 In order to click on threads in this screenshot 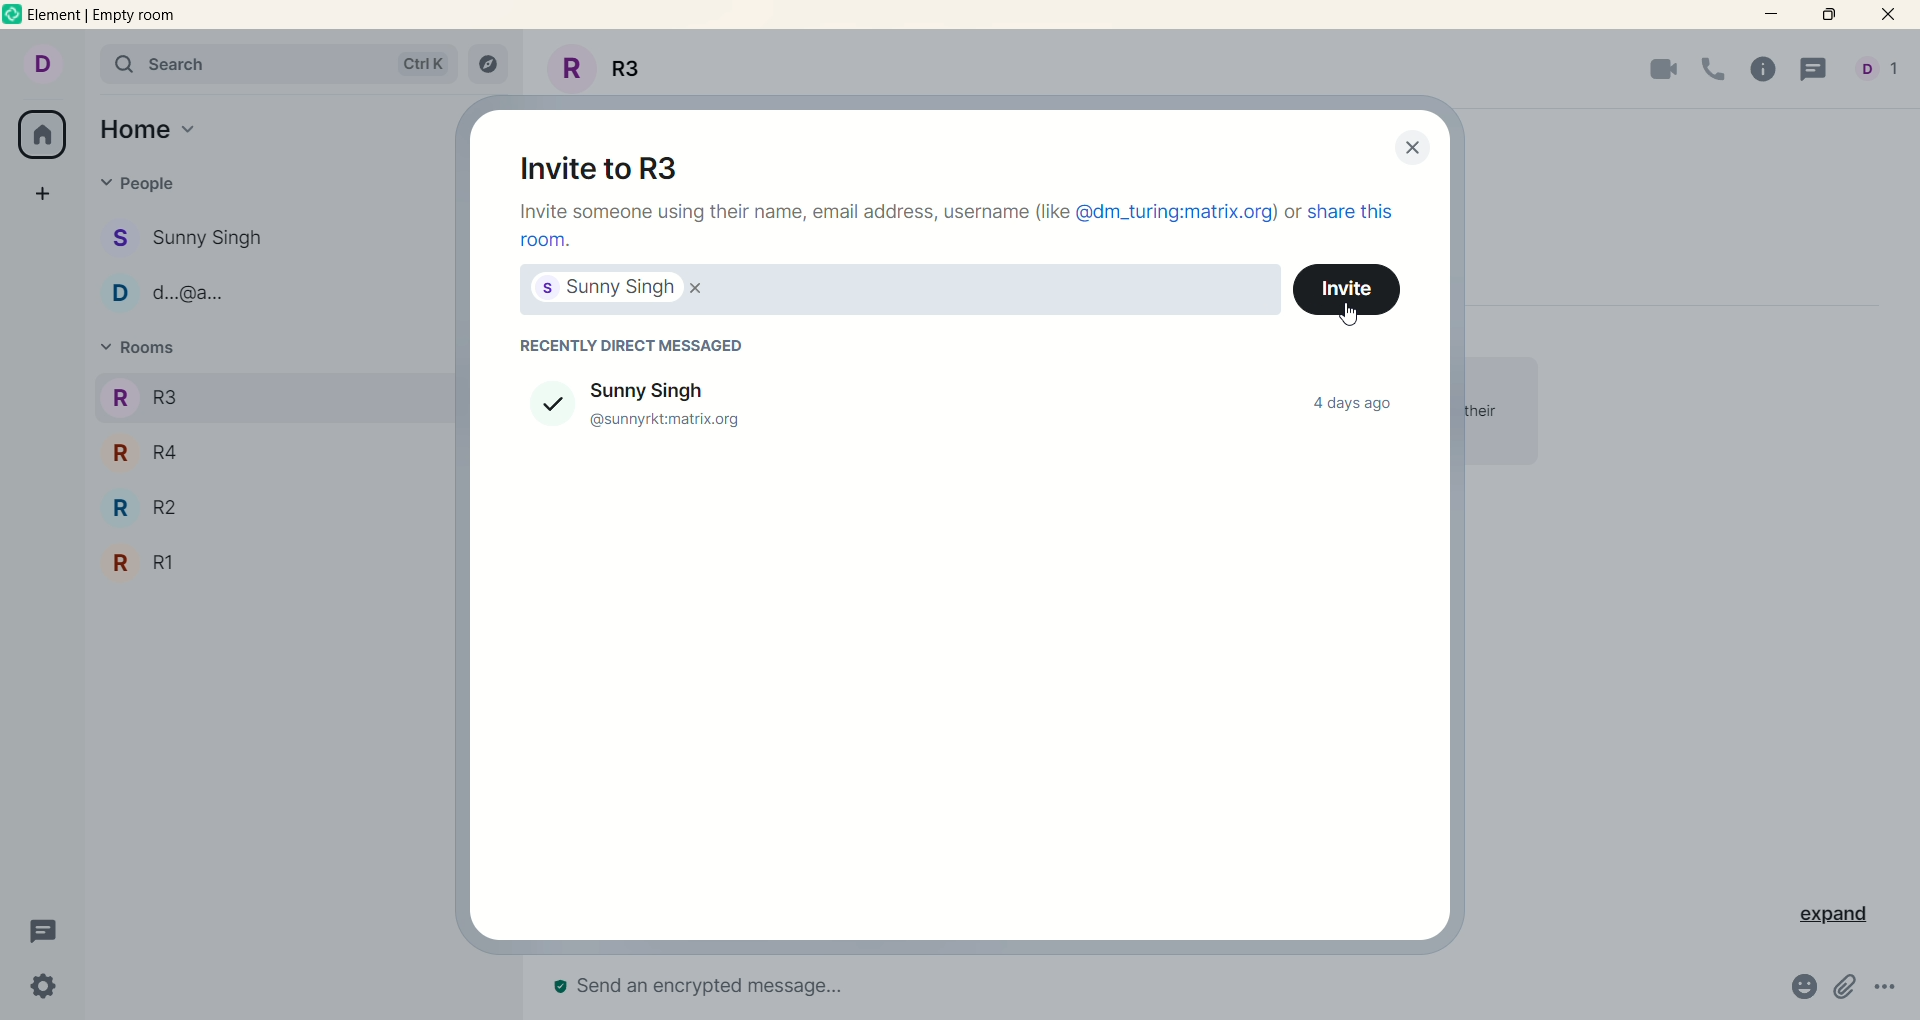, I will do `click(1819, 69)`.